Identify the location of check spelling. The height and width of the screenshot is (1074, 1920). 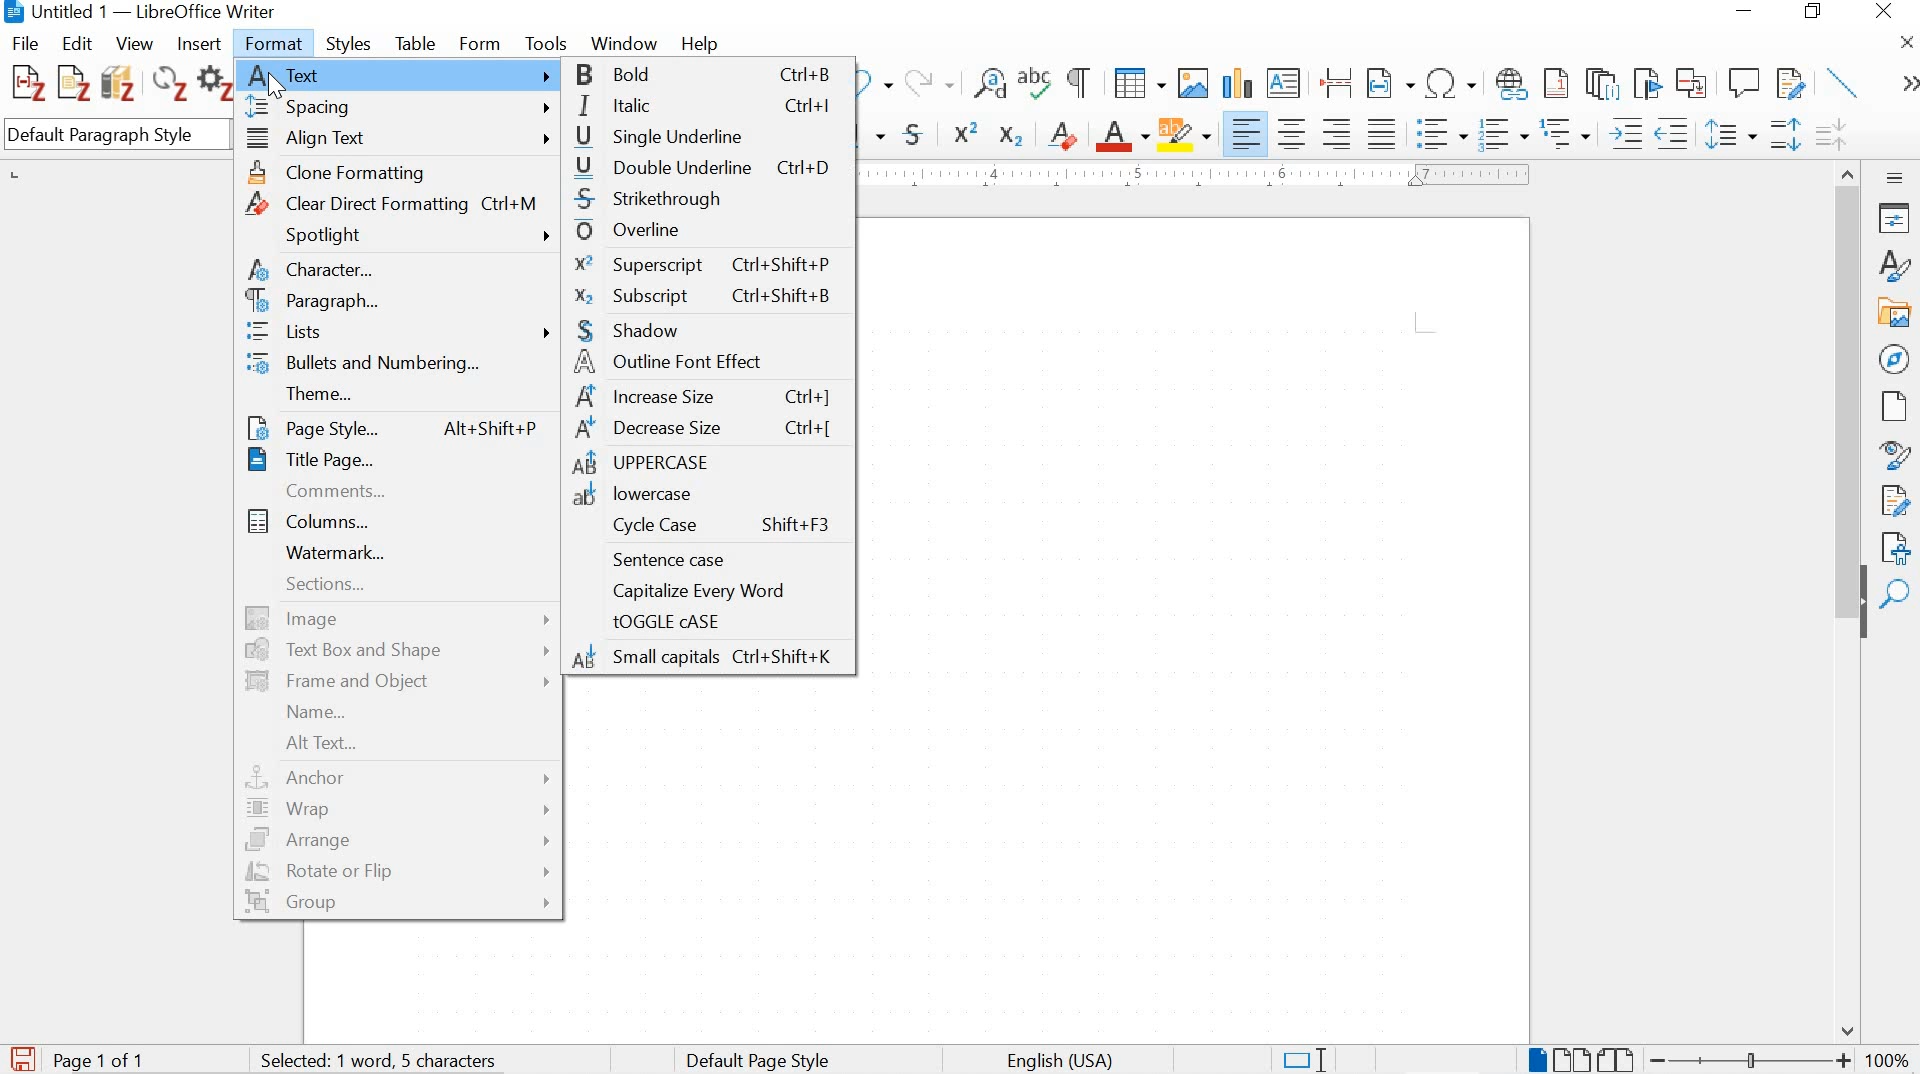
(1036, 86).